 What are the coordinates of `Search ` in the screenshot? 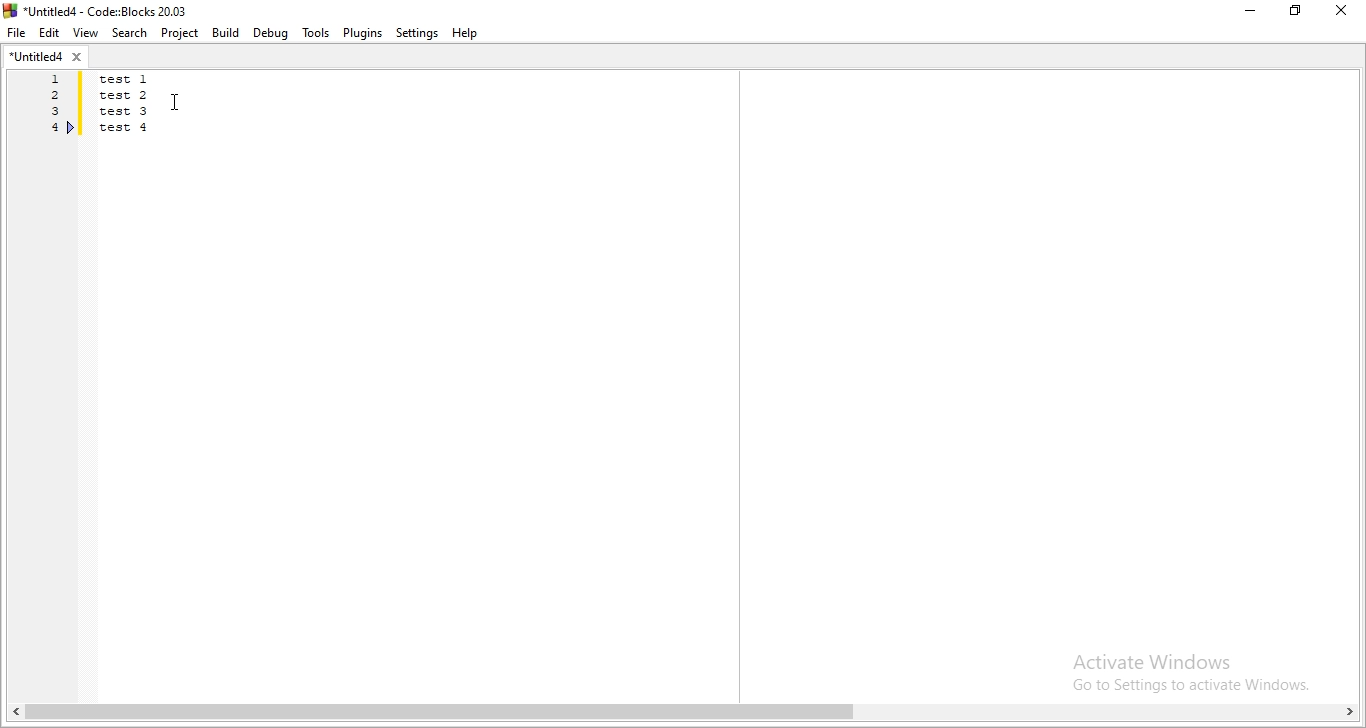 It's located at (126, 33).